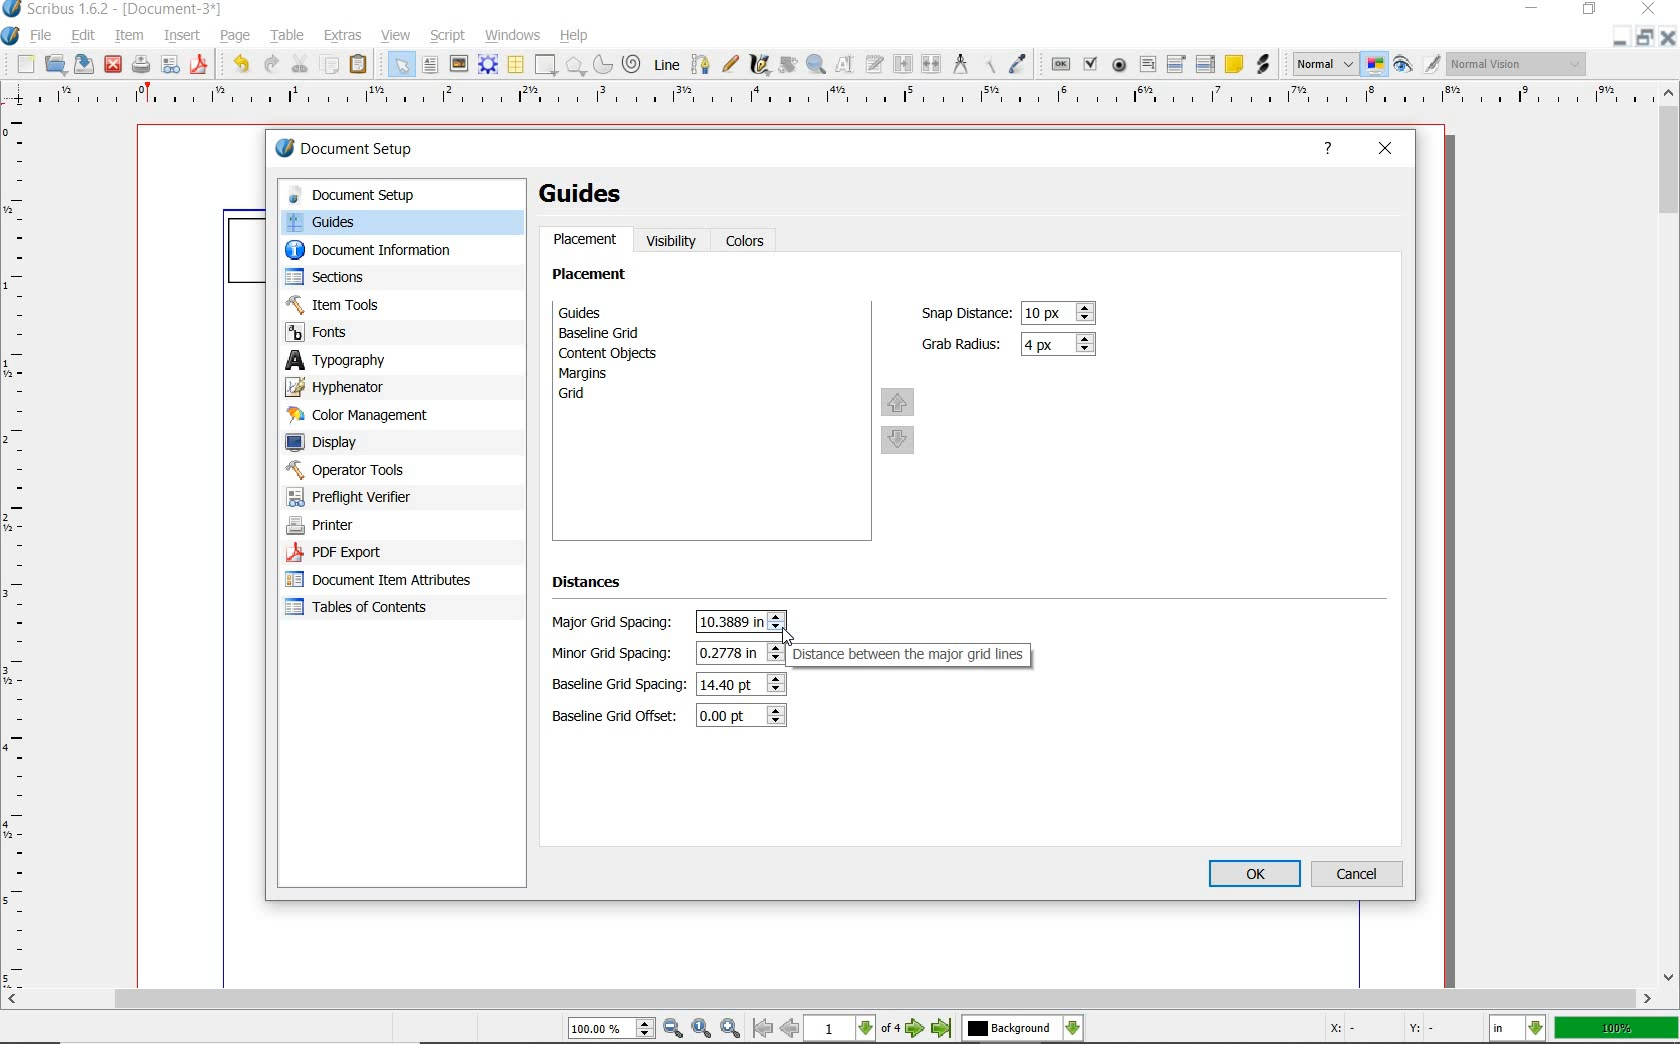 The height and width of the screenshot is (1044, 1680). Describe the element at coordinates (238, 65) in the screenshot. I see `undo` at that location.